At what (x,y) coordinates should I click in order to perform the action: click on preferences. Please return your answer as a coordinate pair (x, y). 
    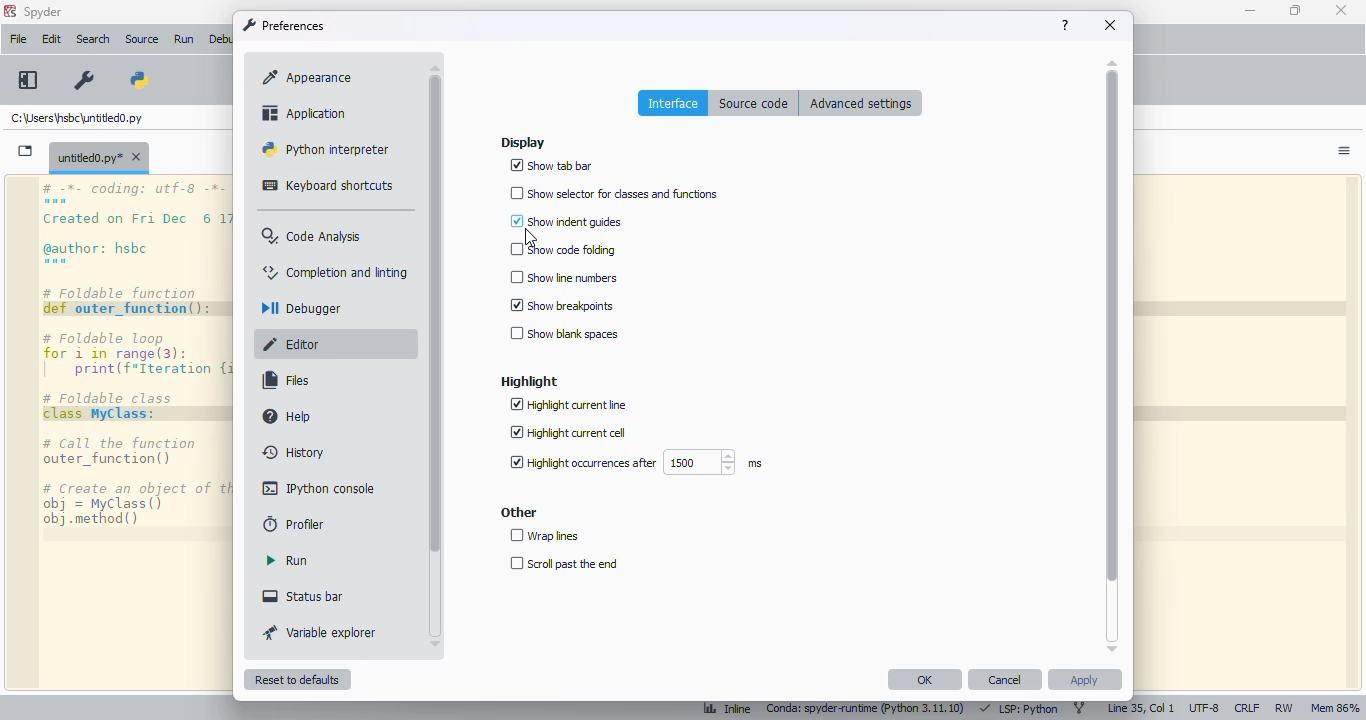
    Looking at the image, I should click on (82, 81).